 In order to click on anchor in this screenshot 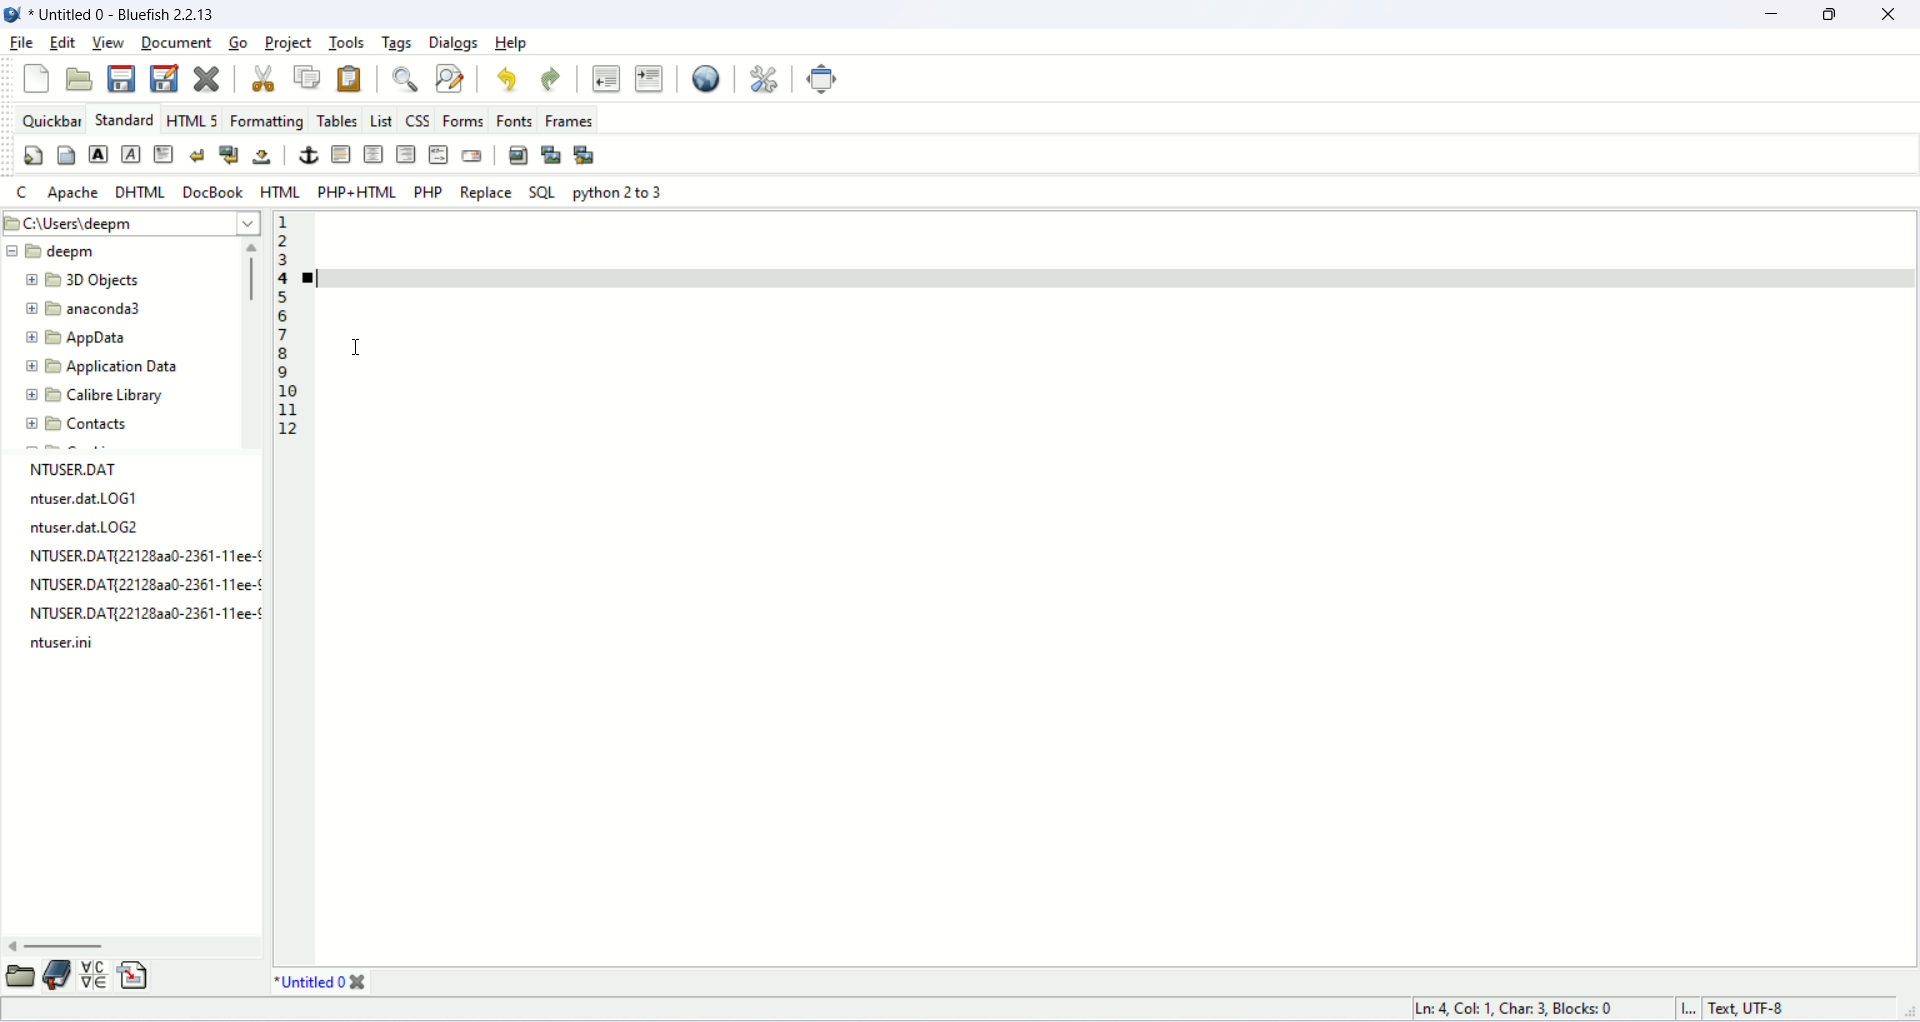, I will do `click(309, 155)`.